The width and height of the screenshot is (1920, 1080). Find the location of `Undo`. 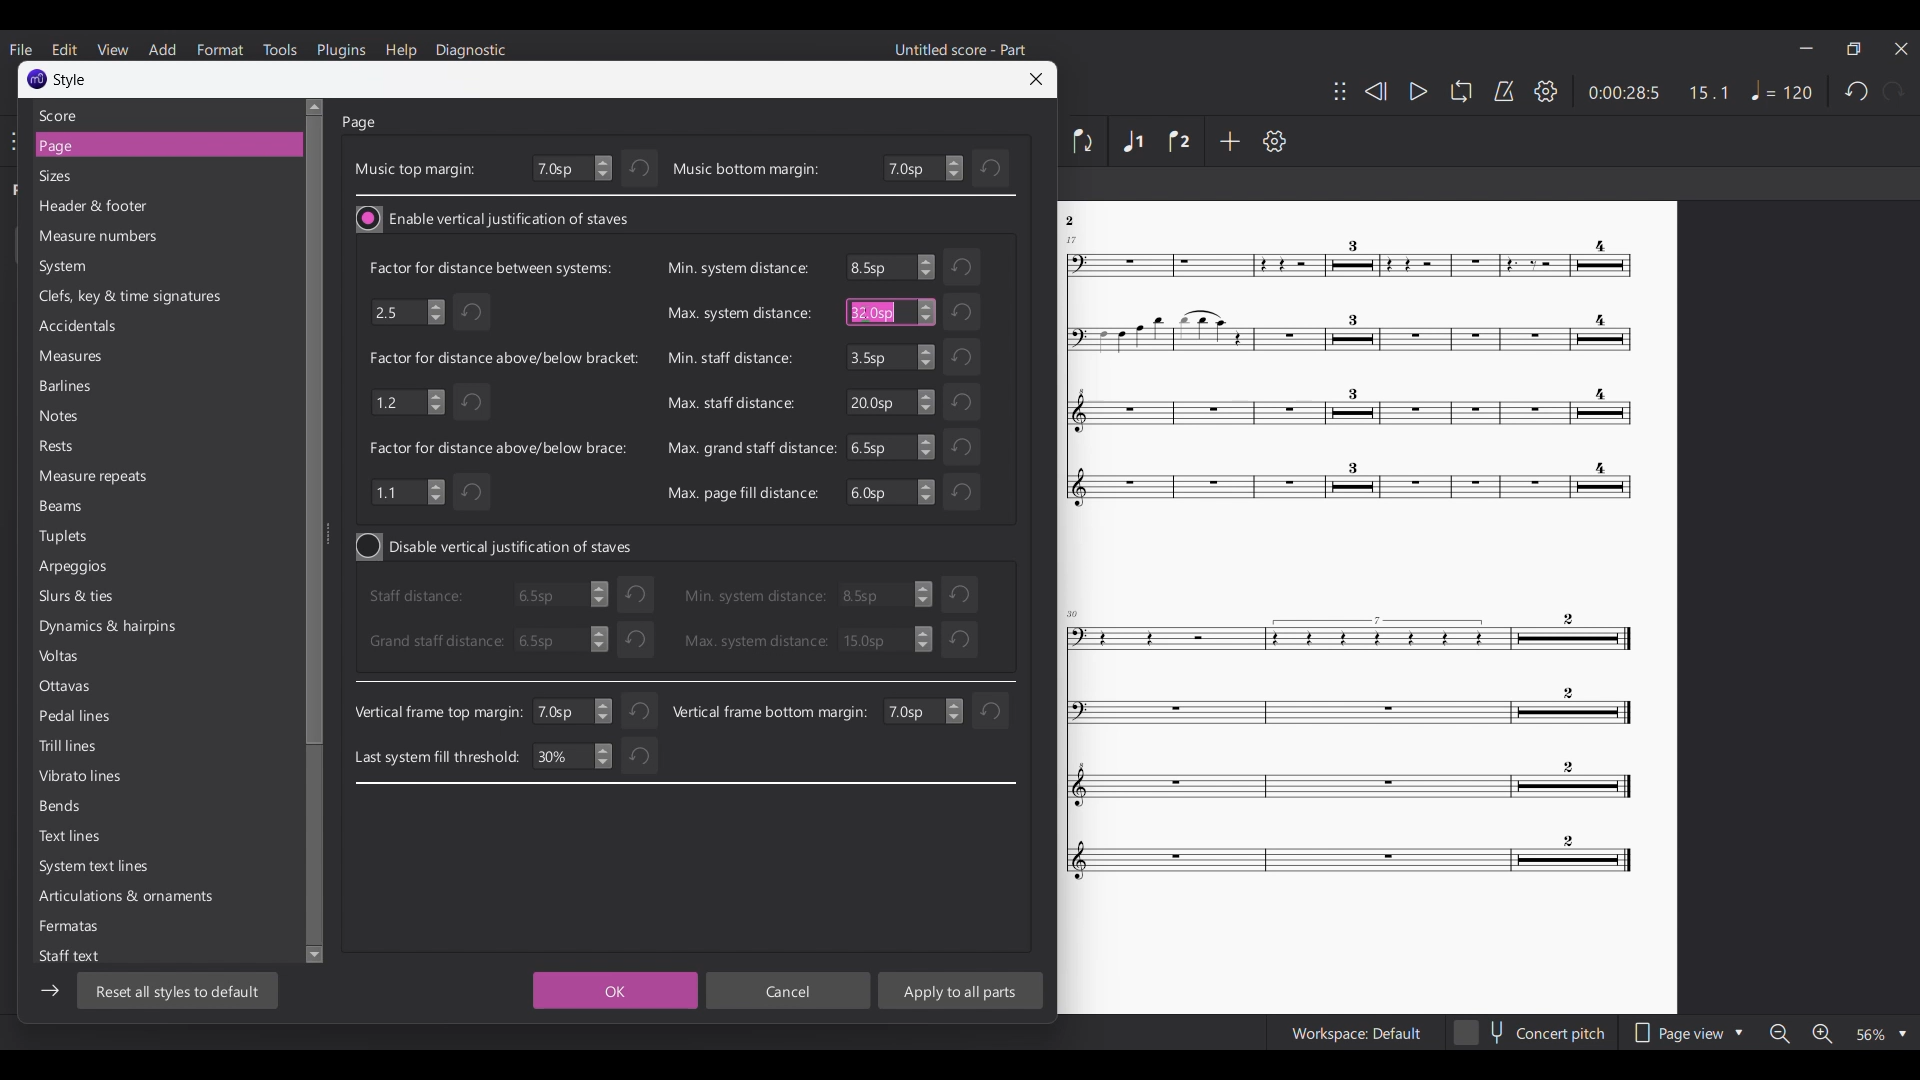

Undo is located at coordinates (962, 640).